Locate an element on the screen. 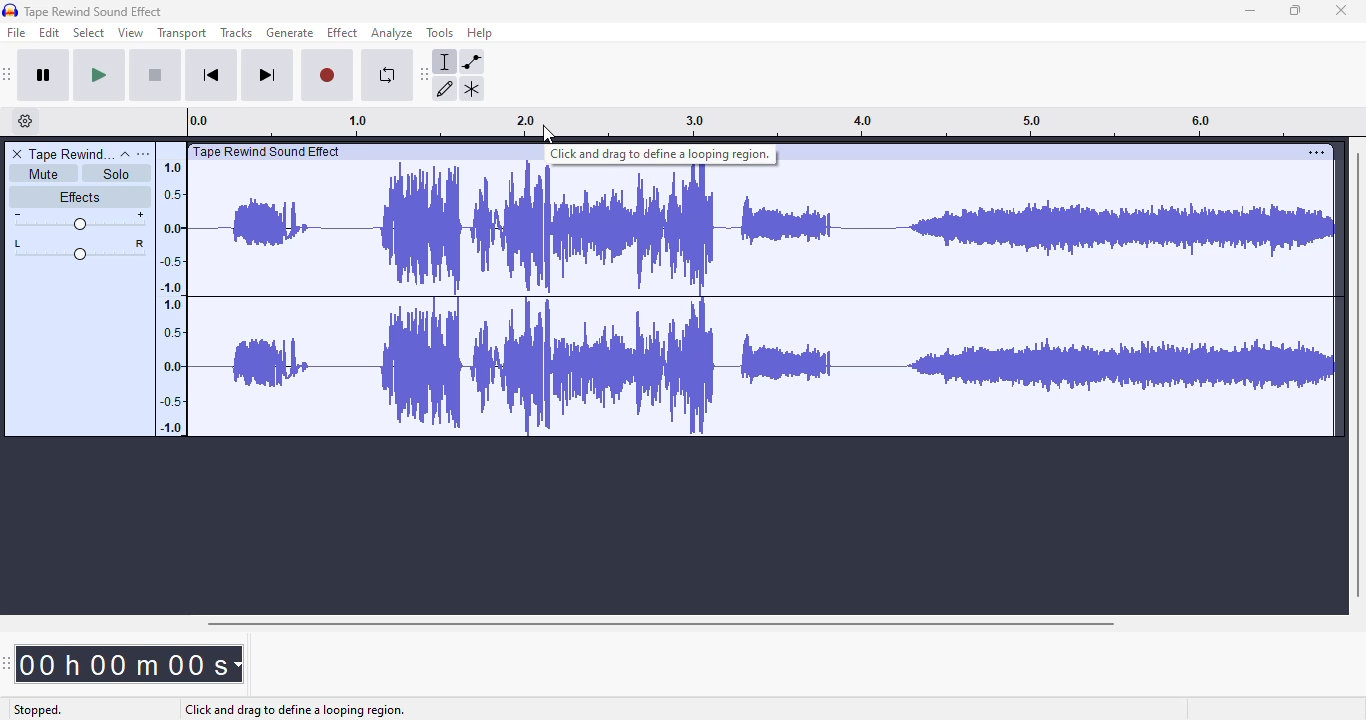 The height and width of the screenshot is (720, 1366). pan is located at coordinates (78, 251).